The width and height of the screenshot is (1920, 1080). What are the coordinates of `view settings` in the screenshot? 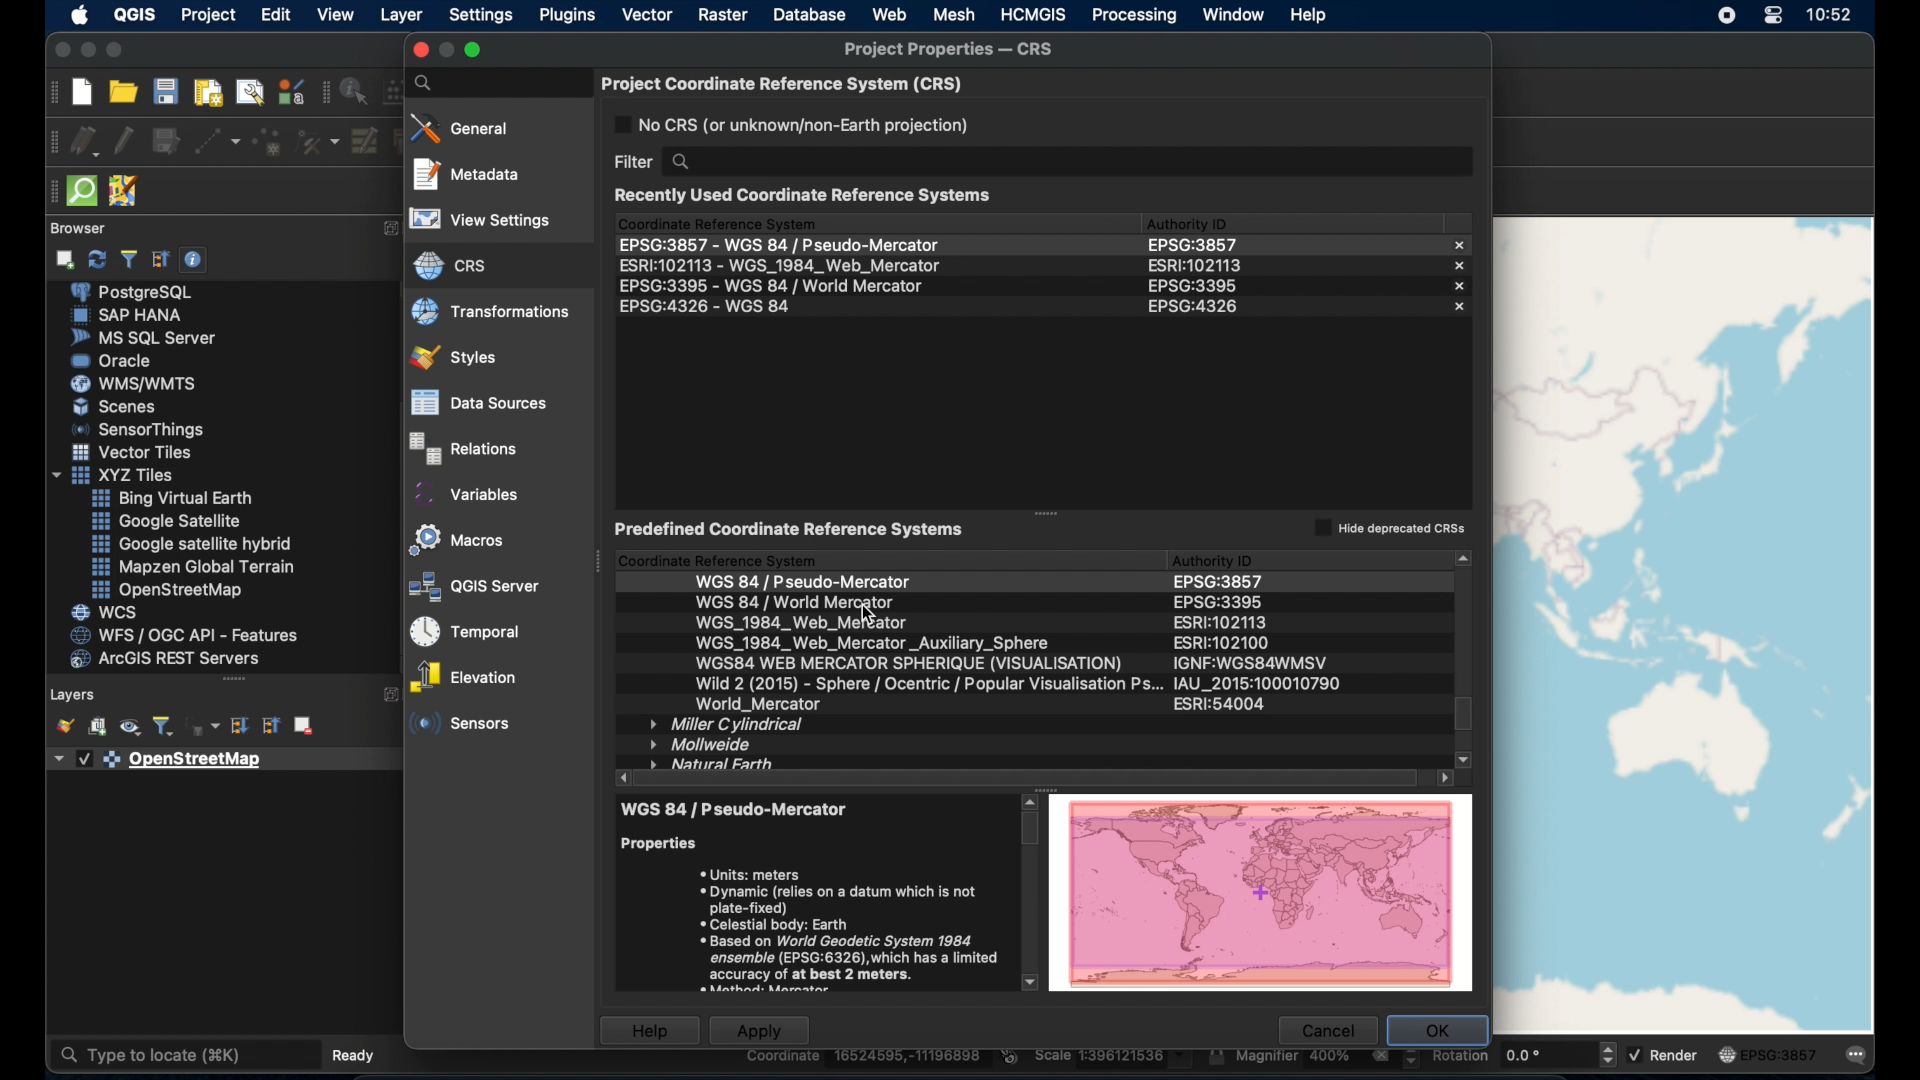 It's located at (487, 220).